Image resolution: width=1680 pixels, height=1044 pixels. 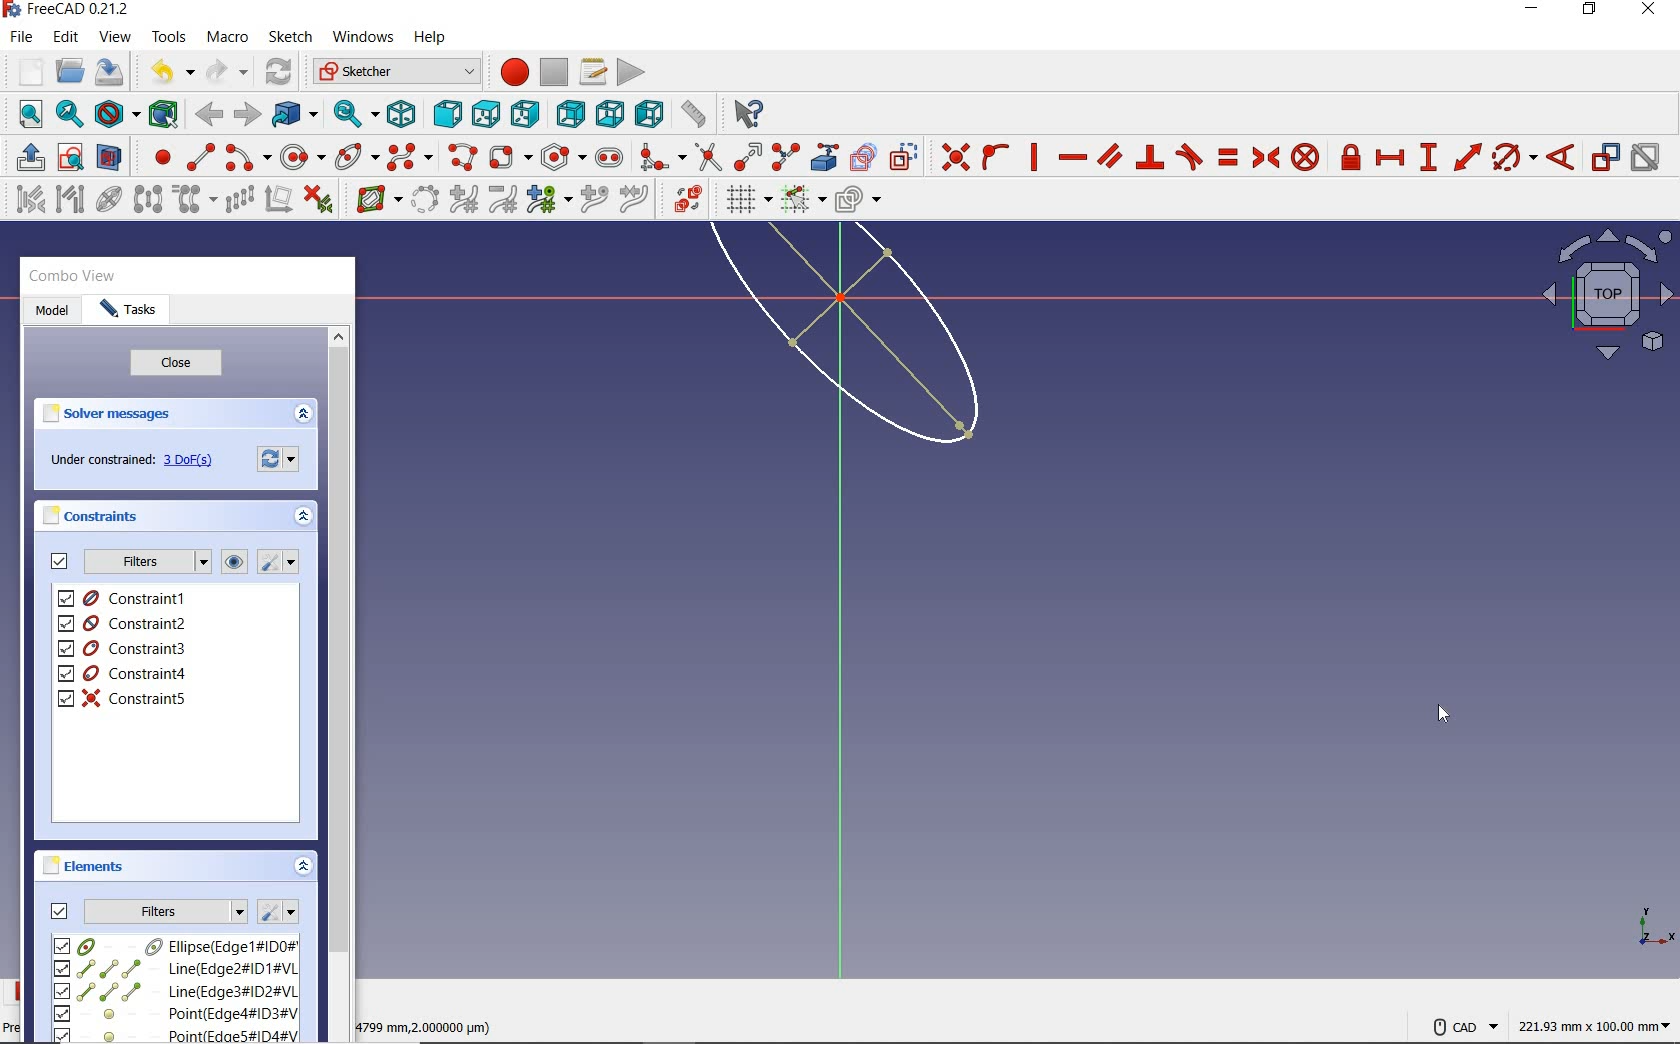 What do you see at coordinates (1229, 157) in the screenshot?
I see `constrain equal` at bounding box center [1229, 157].